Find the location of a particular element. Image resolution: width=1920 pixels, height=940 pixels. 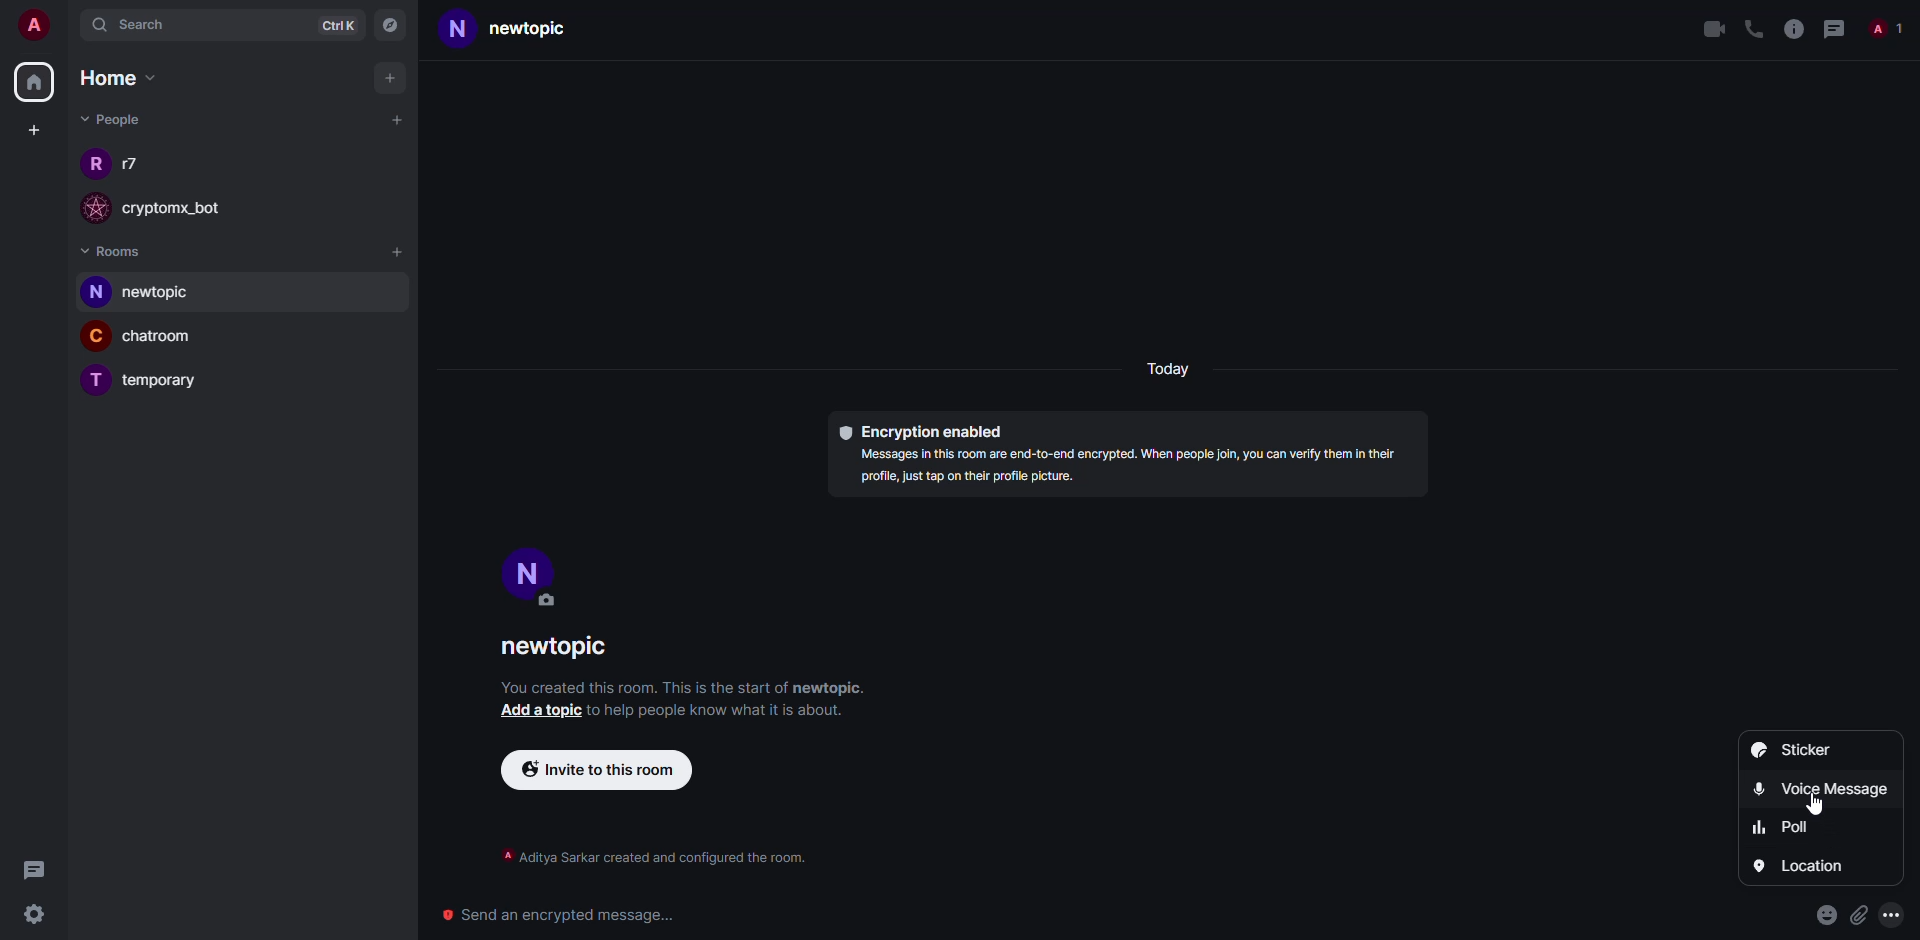

voice message is located at coordinates (1823, 788).